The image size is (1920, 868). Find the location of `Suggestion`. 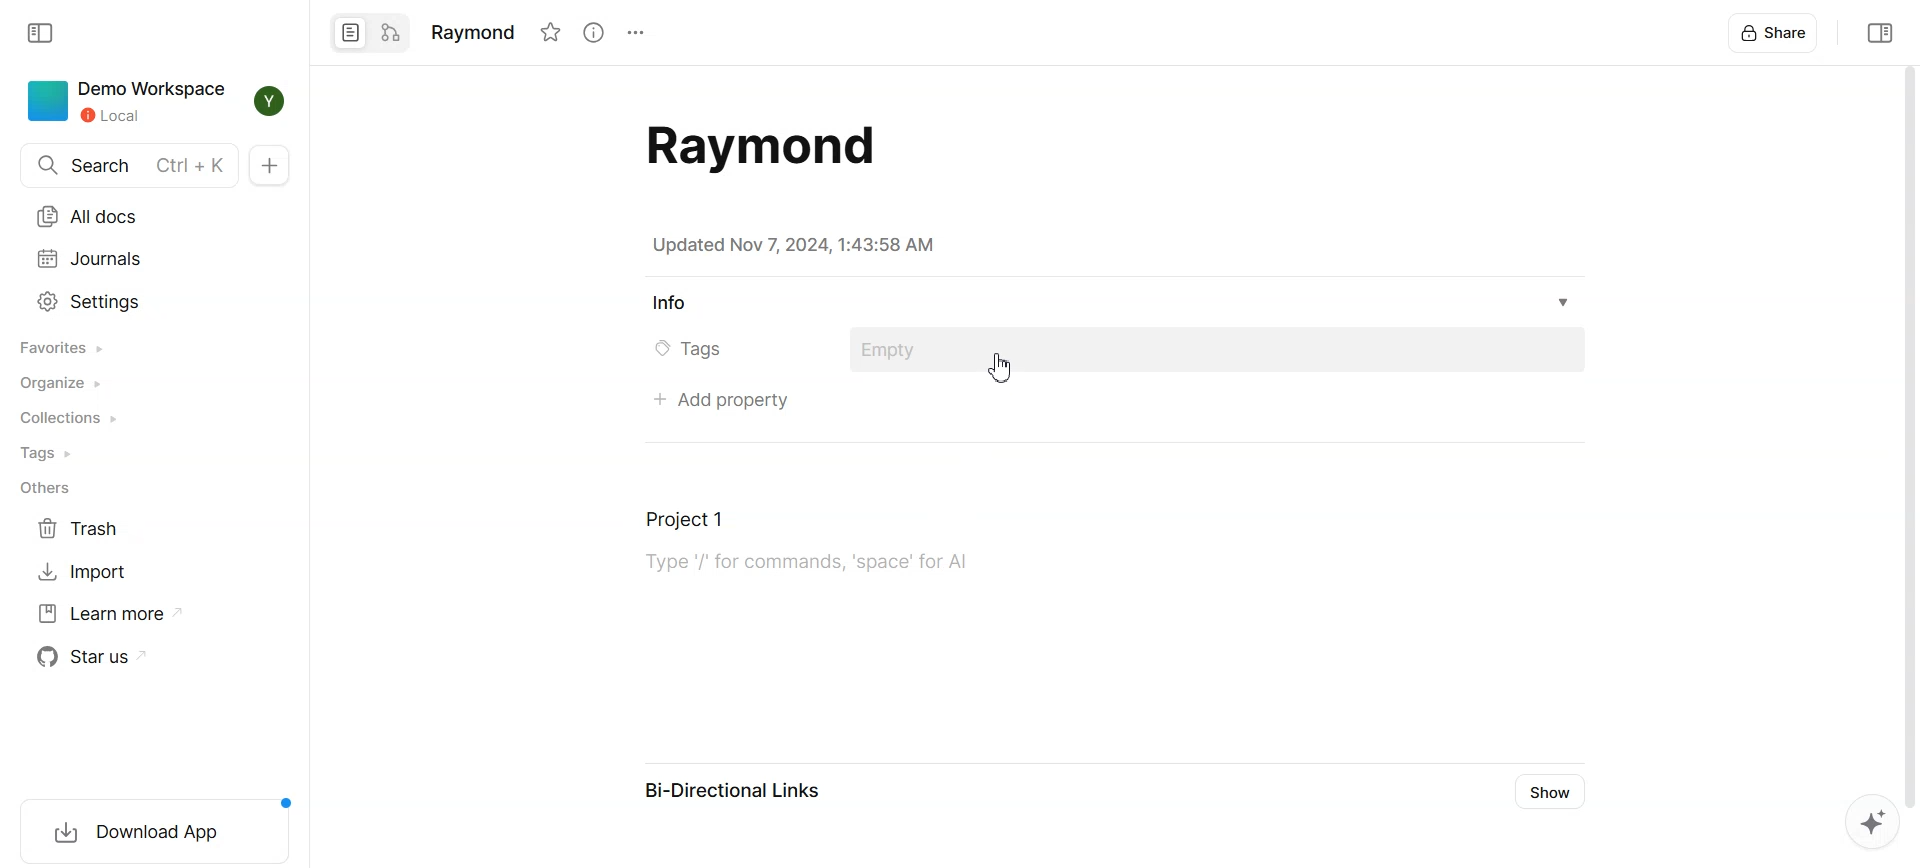

Suggestion is located at coordinates (1865, 824).